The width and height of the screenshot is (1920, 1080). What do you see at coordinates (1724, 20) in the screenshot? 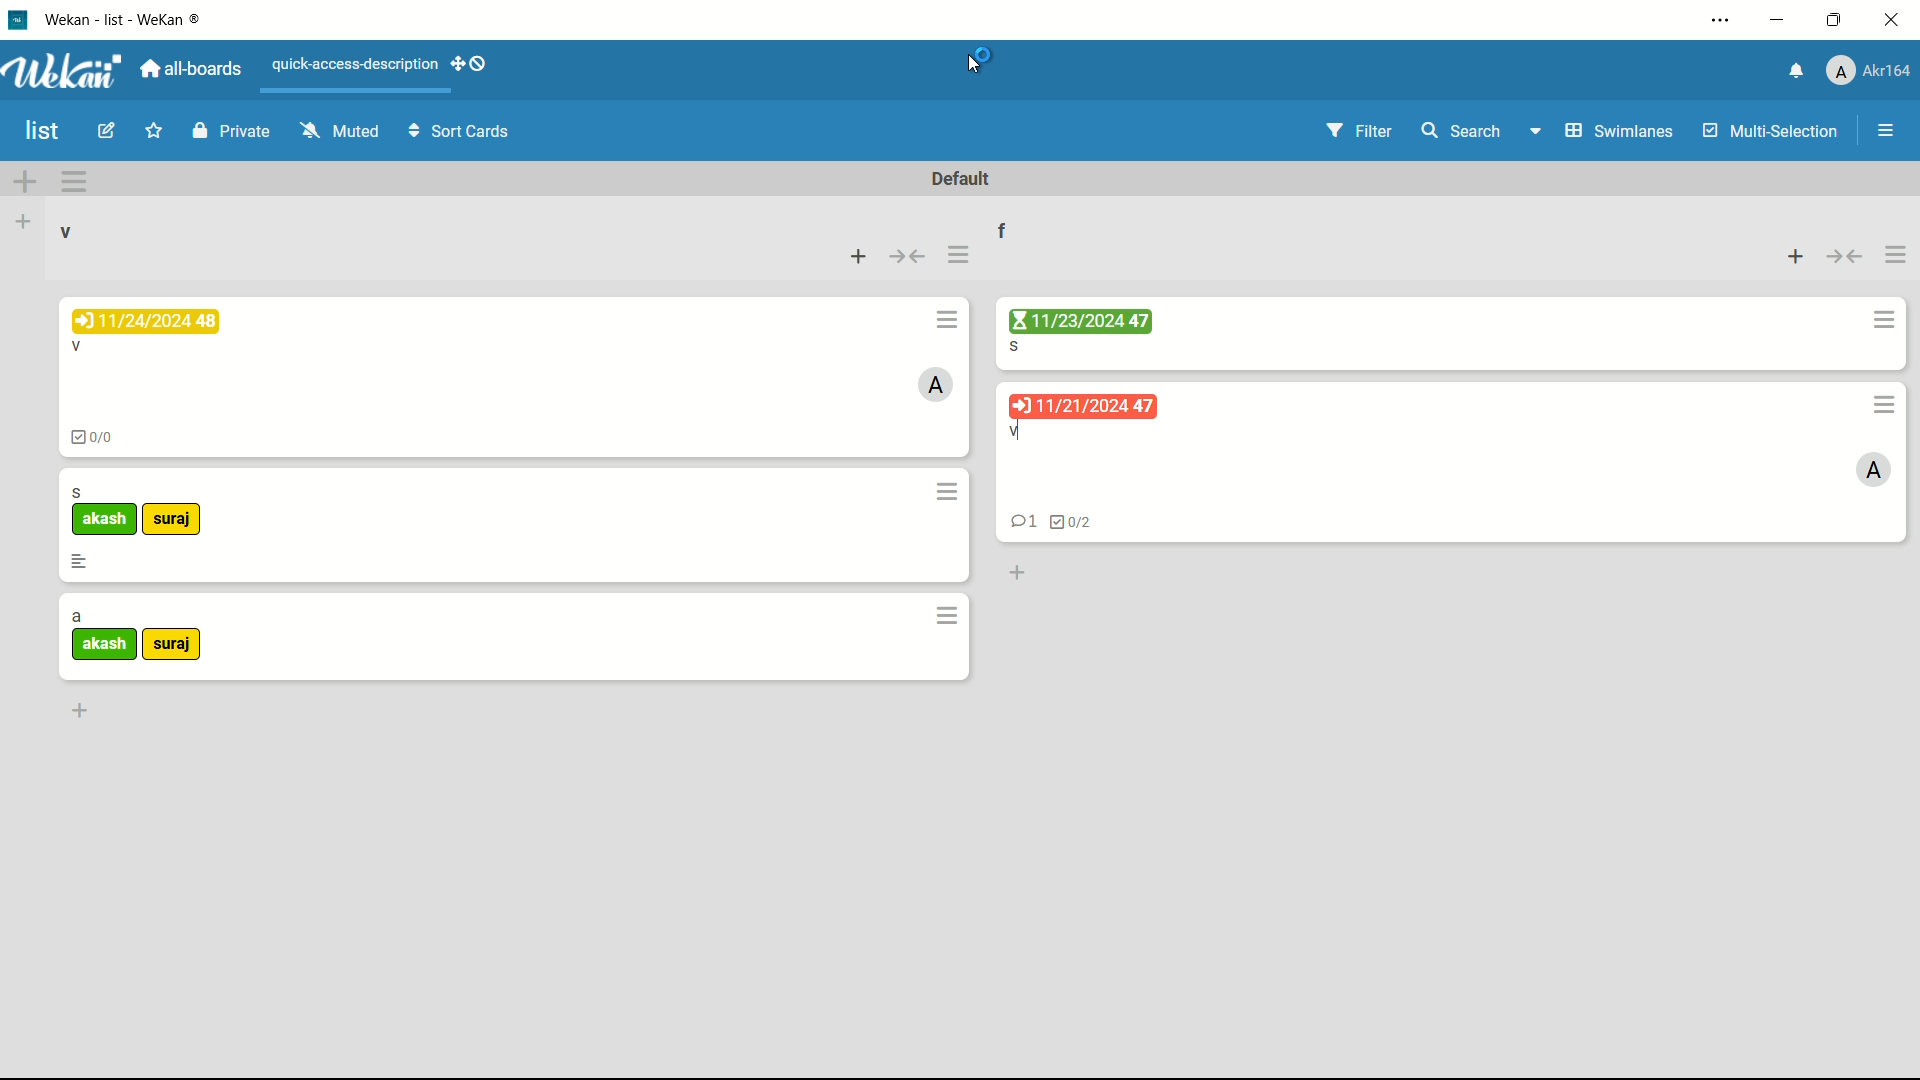
I see `settings and more` at bounding box center [1724, 20].